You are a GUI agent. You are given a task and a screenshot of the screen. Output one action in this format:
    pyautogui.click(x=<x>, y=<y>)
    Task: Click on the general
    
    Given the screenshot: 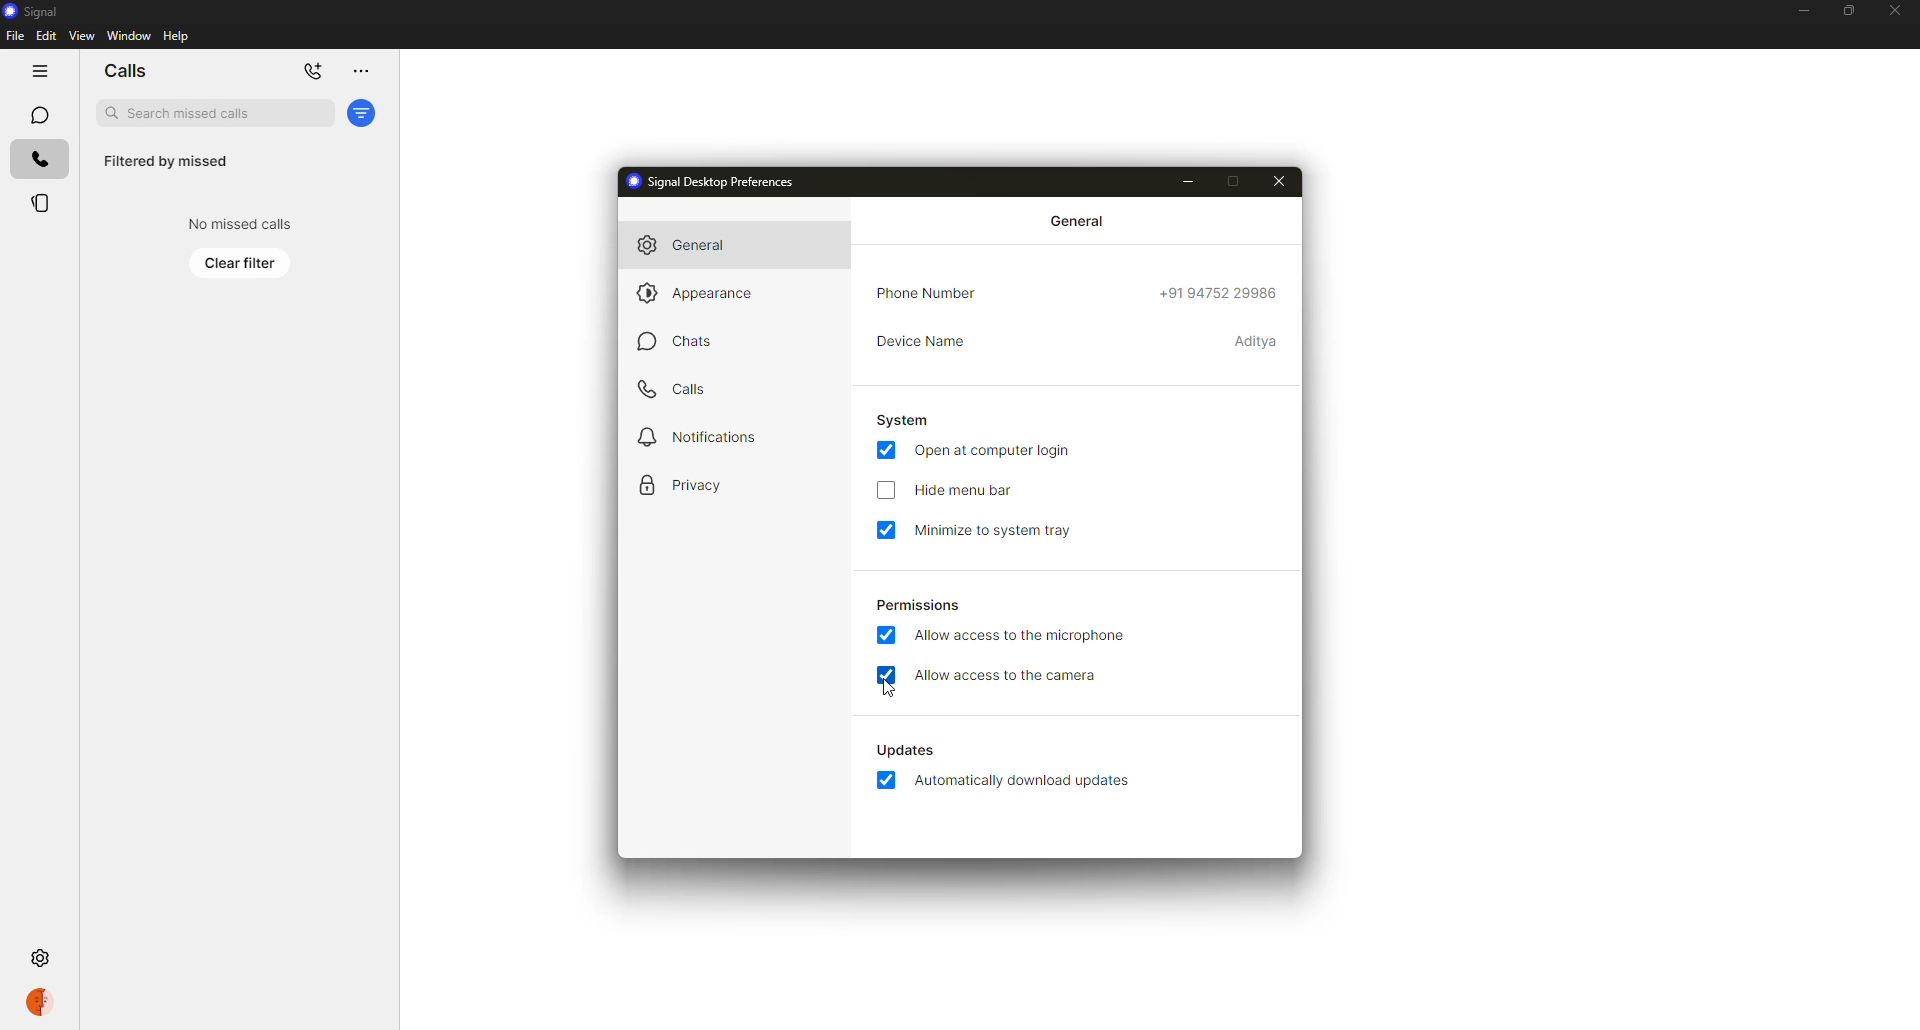 What is the action you would take?
    pyautogui.click(x=694, y=246)
    